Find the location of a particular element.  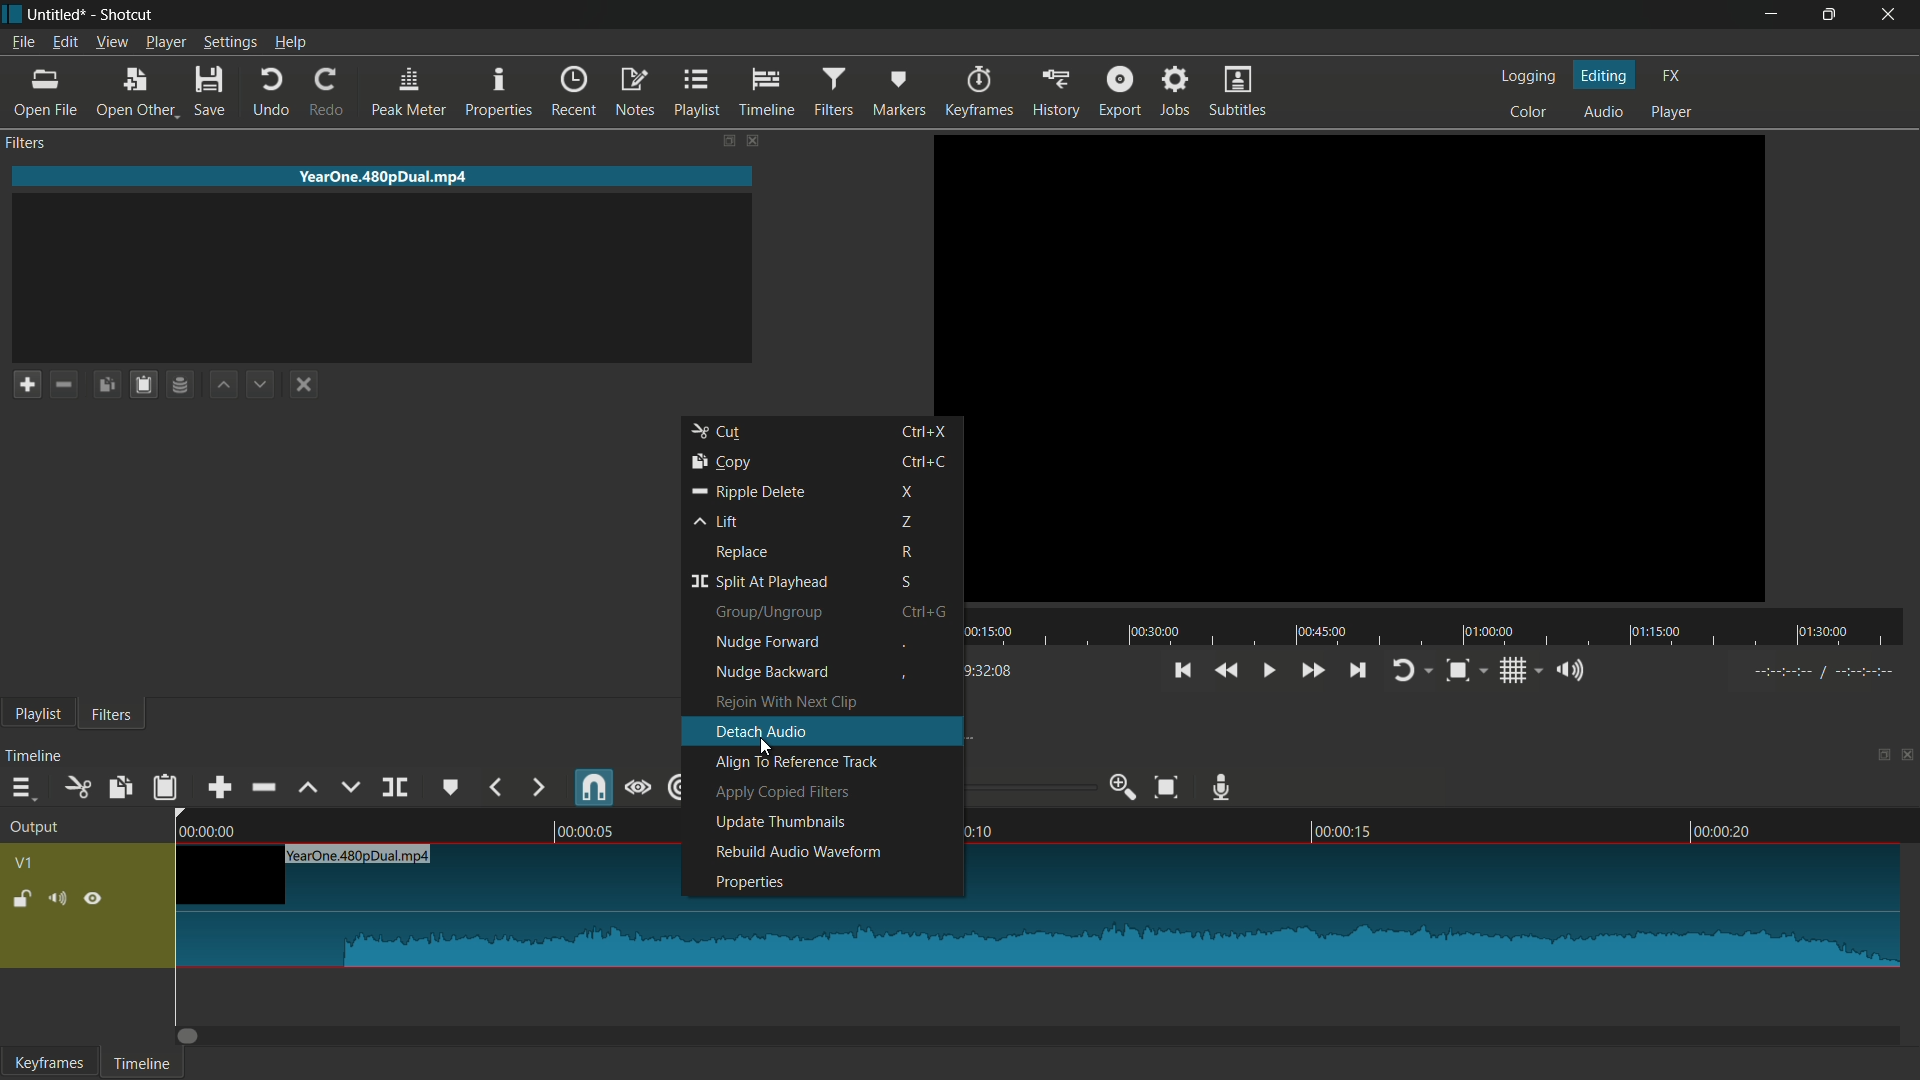

detach audio is located at coordinates (763, 730).